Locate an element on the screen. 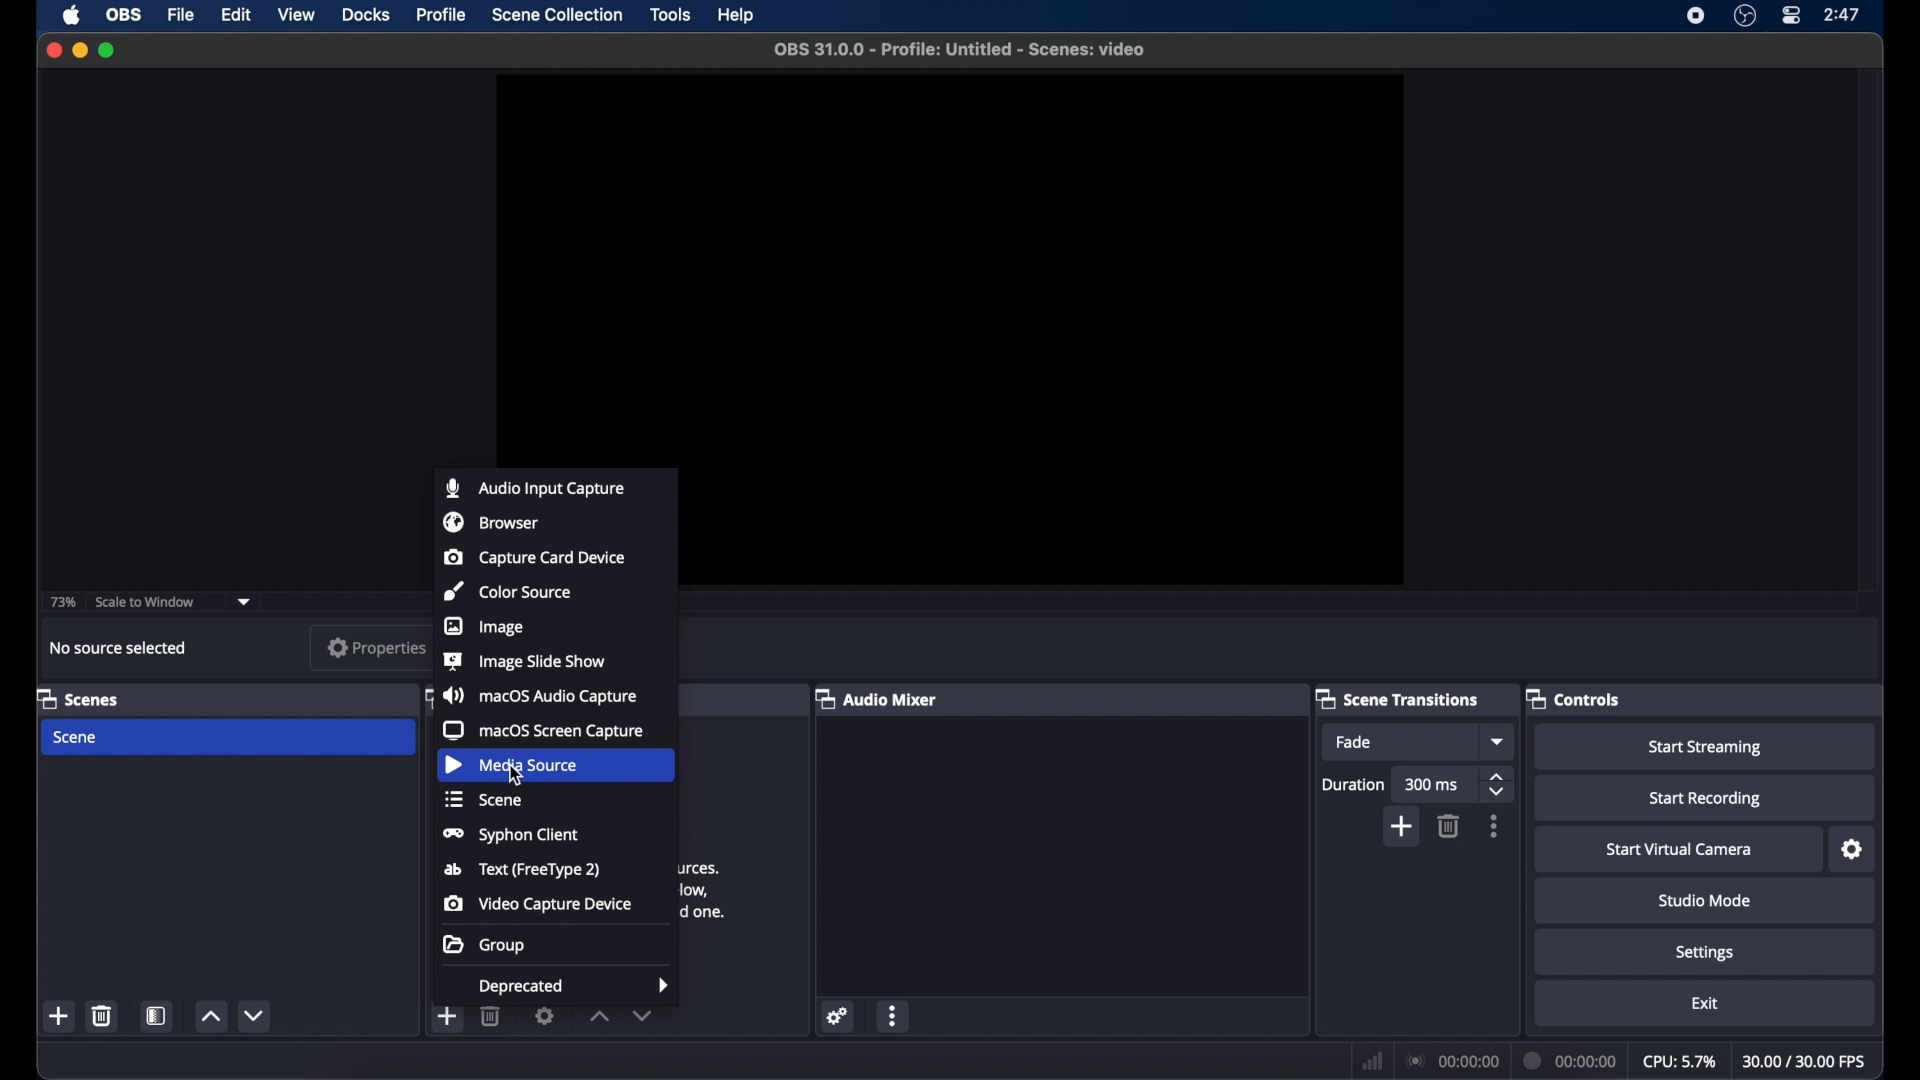 This screenshot has width=1920, height=1080. Cursor is located at coordinates (521, 780).